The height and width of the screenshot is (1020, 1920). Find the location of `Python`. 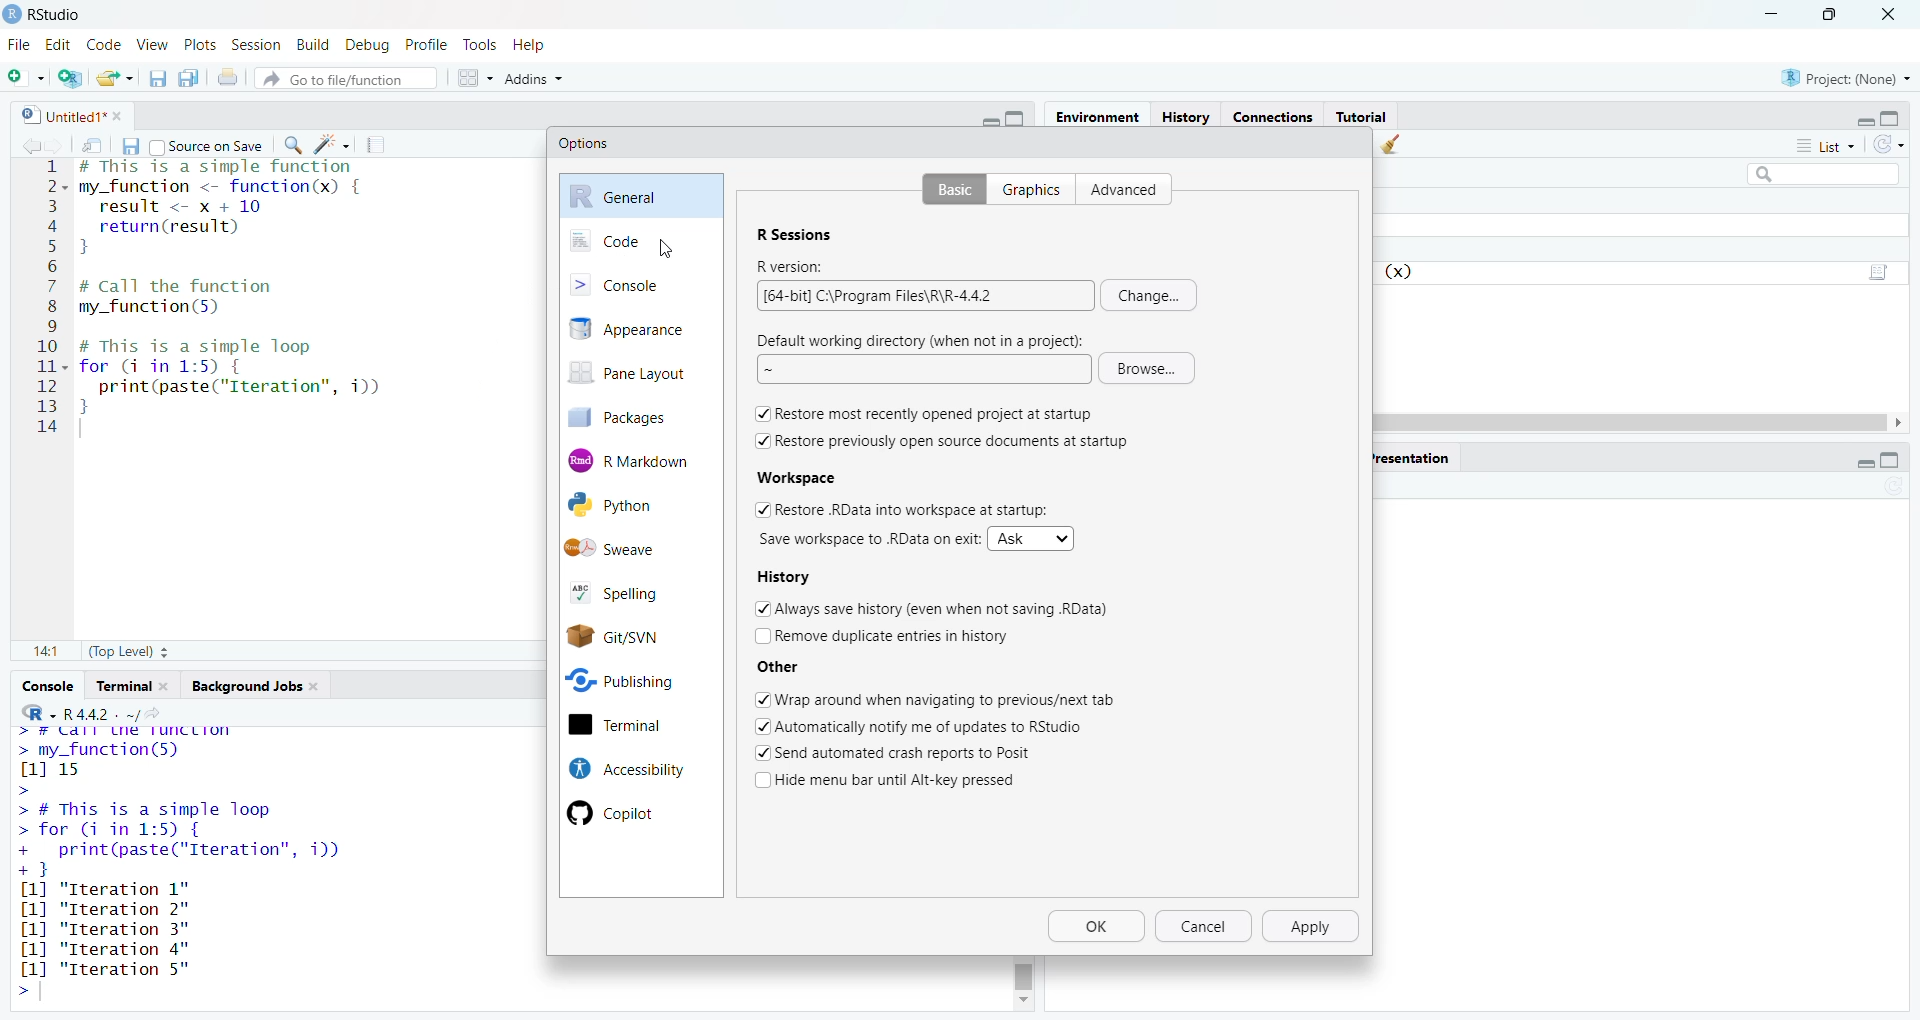

Python is located at coordinates (634, 506).